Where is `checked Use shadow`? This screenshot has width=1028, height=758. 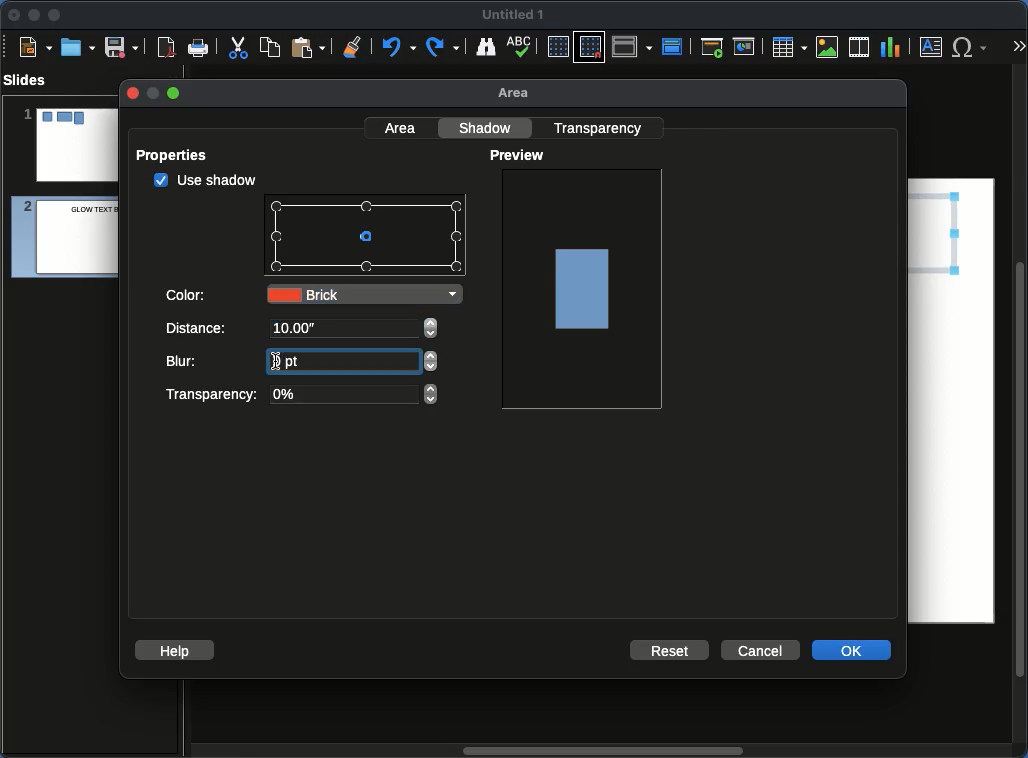 checked Use shadow is located at coordinates (206, 180).